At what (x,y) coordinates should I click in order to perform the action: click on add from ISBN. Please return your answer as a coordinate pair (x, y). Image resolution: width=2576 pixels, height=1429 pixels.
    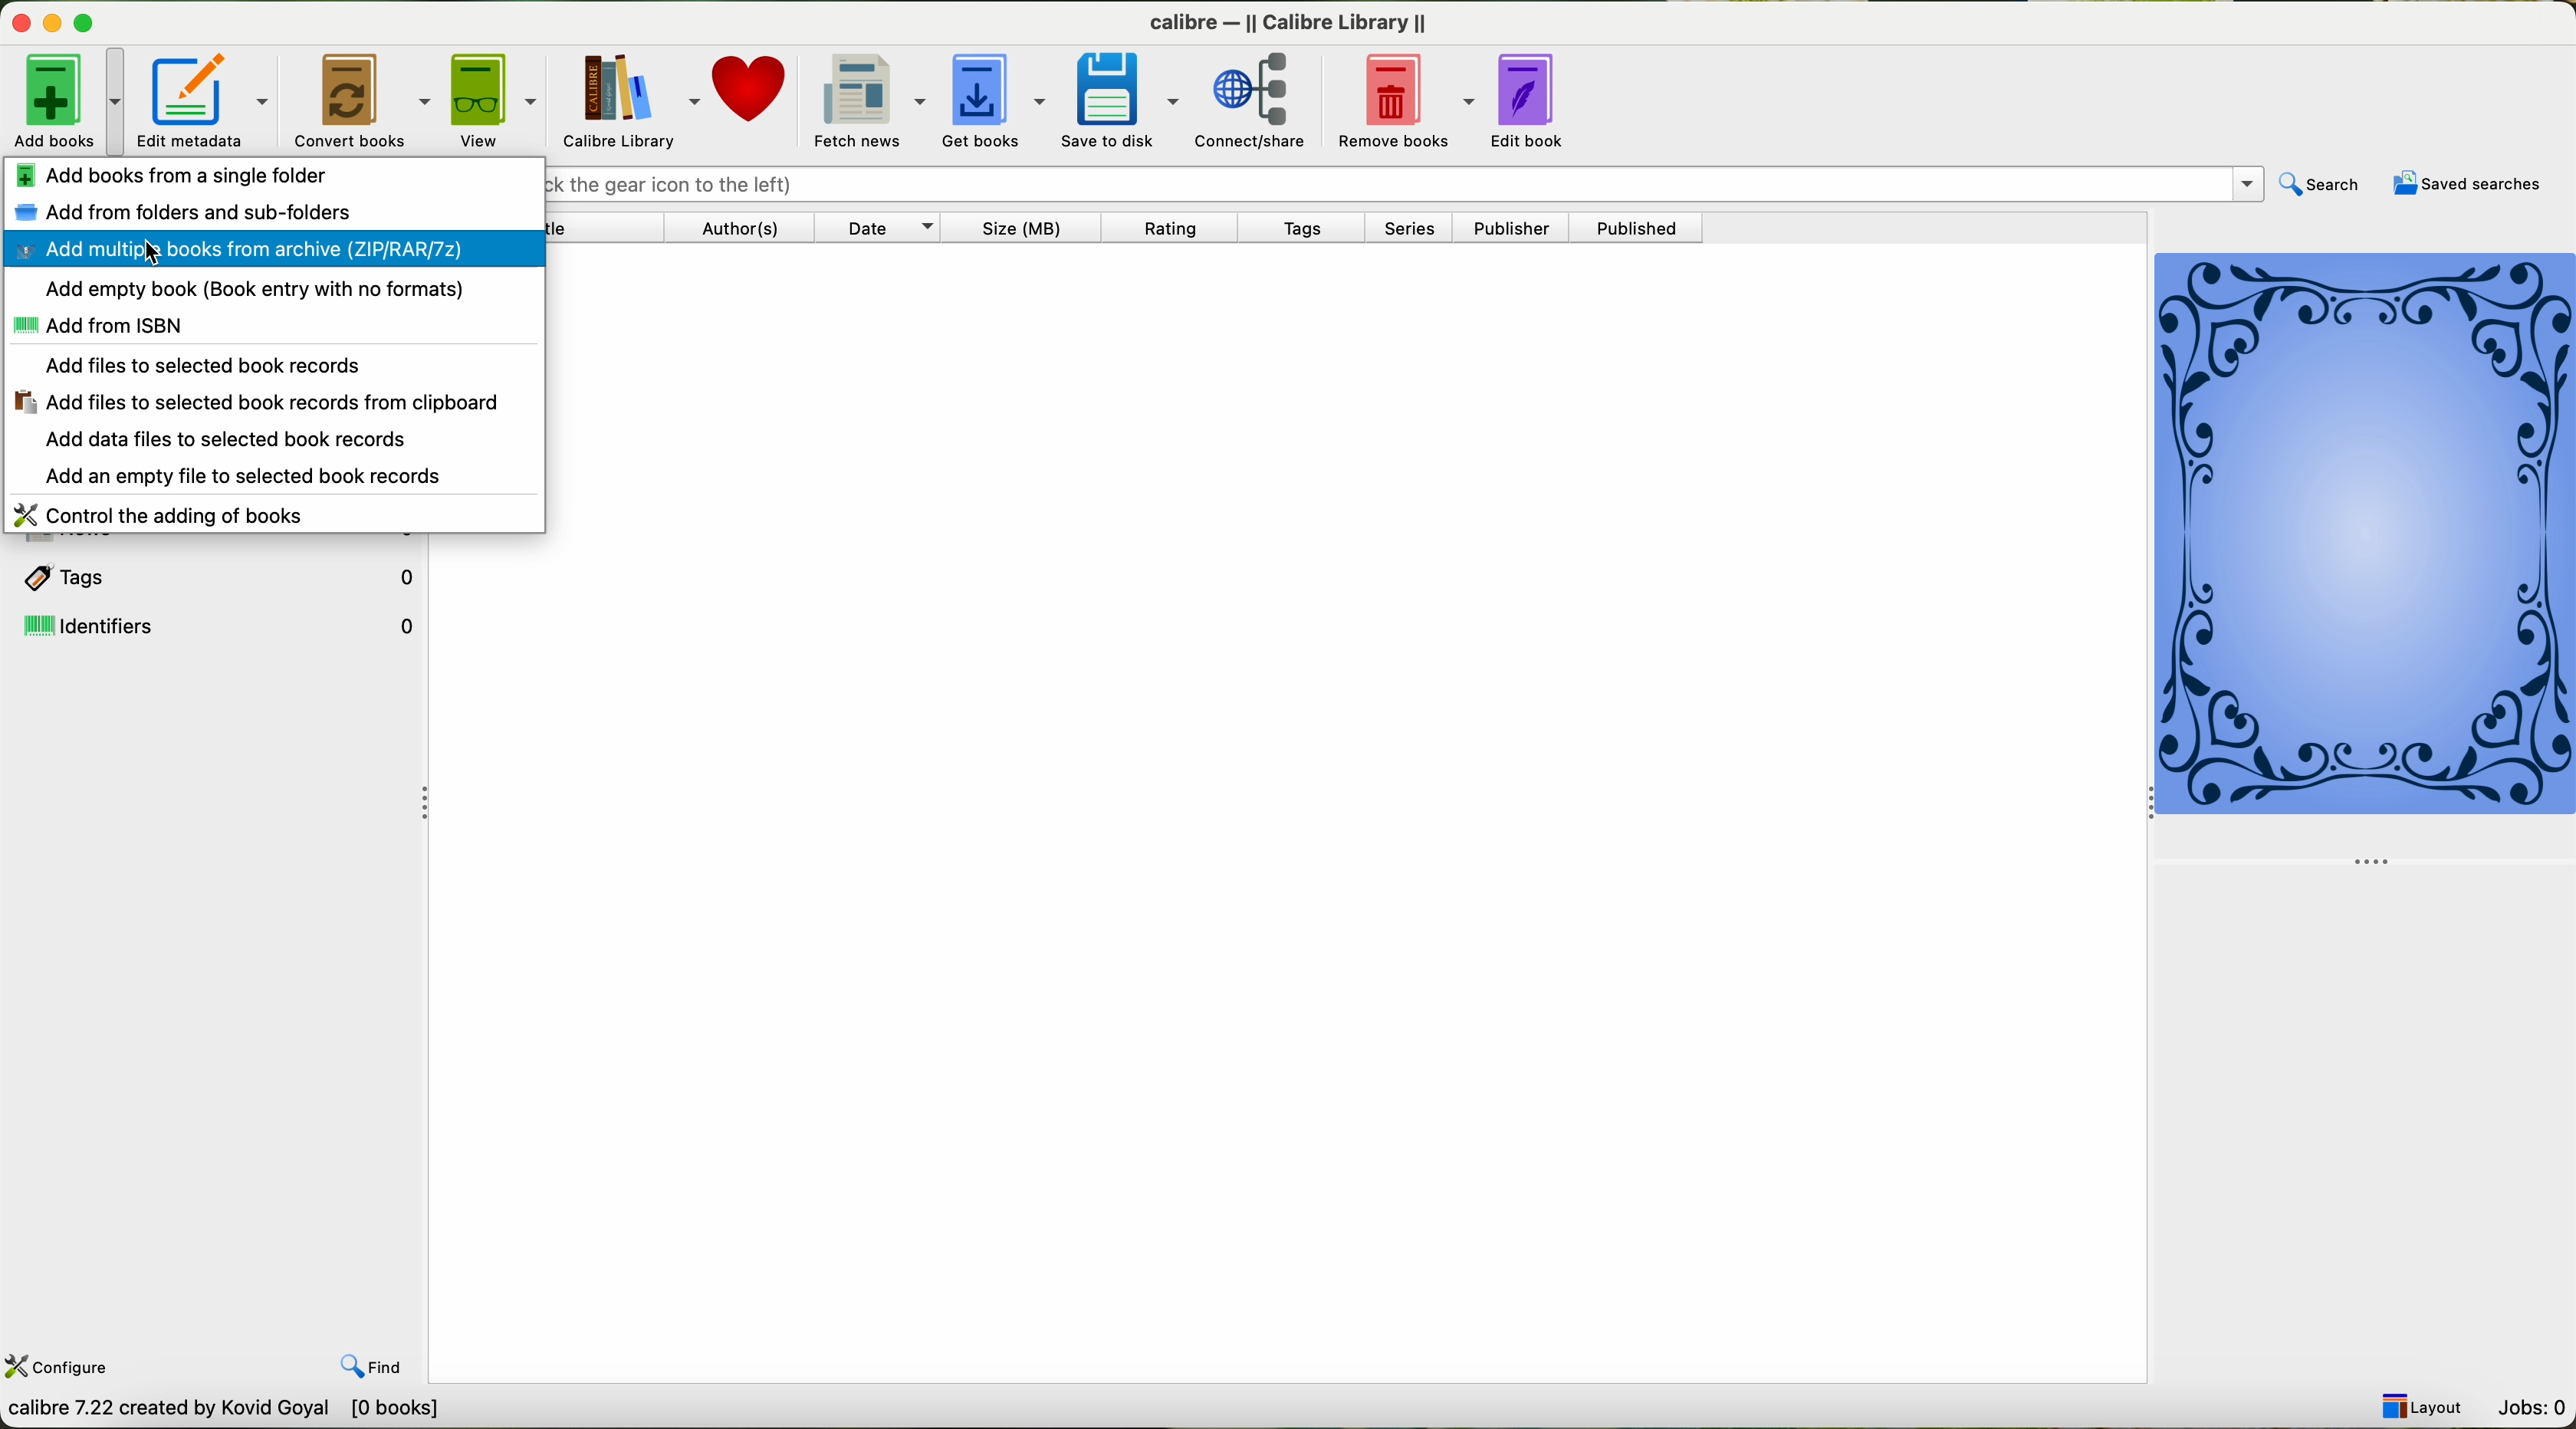
    Looking at the image, I should click on (97, 326).